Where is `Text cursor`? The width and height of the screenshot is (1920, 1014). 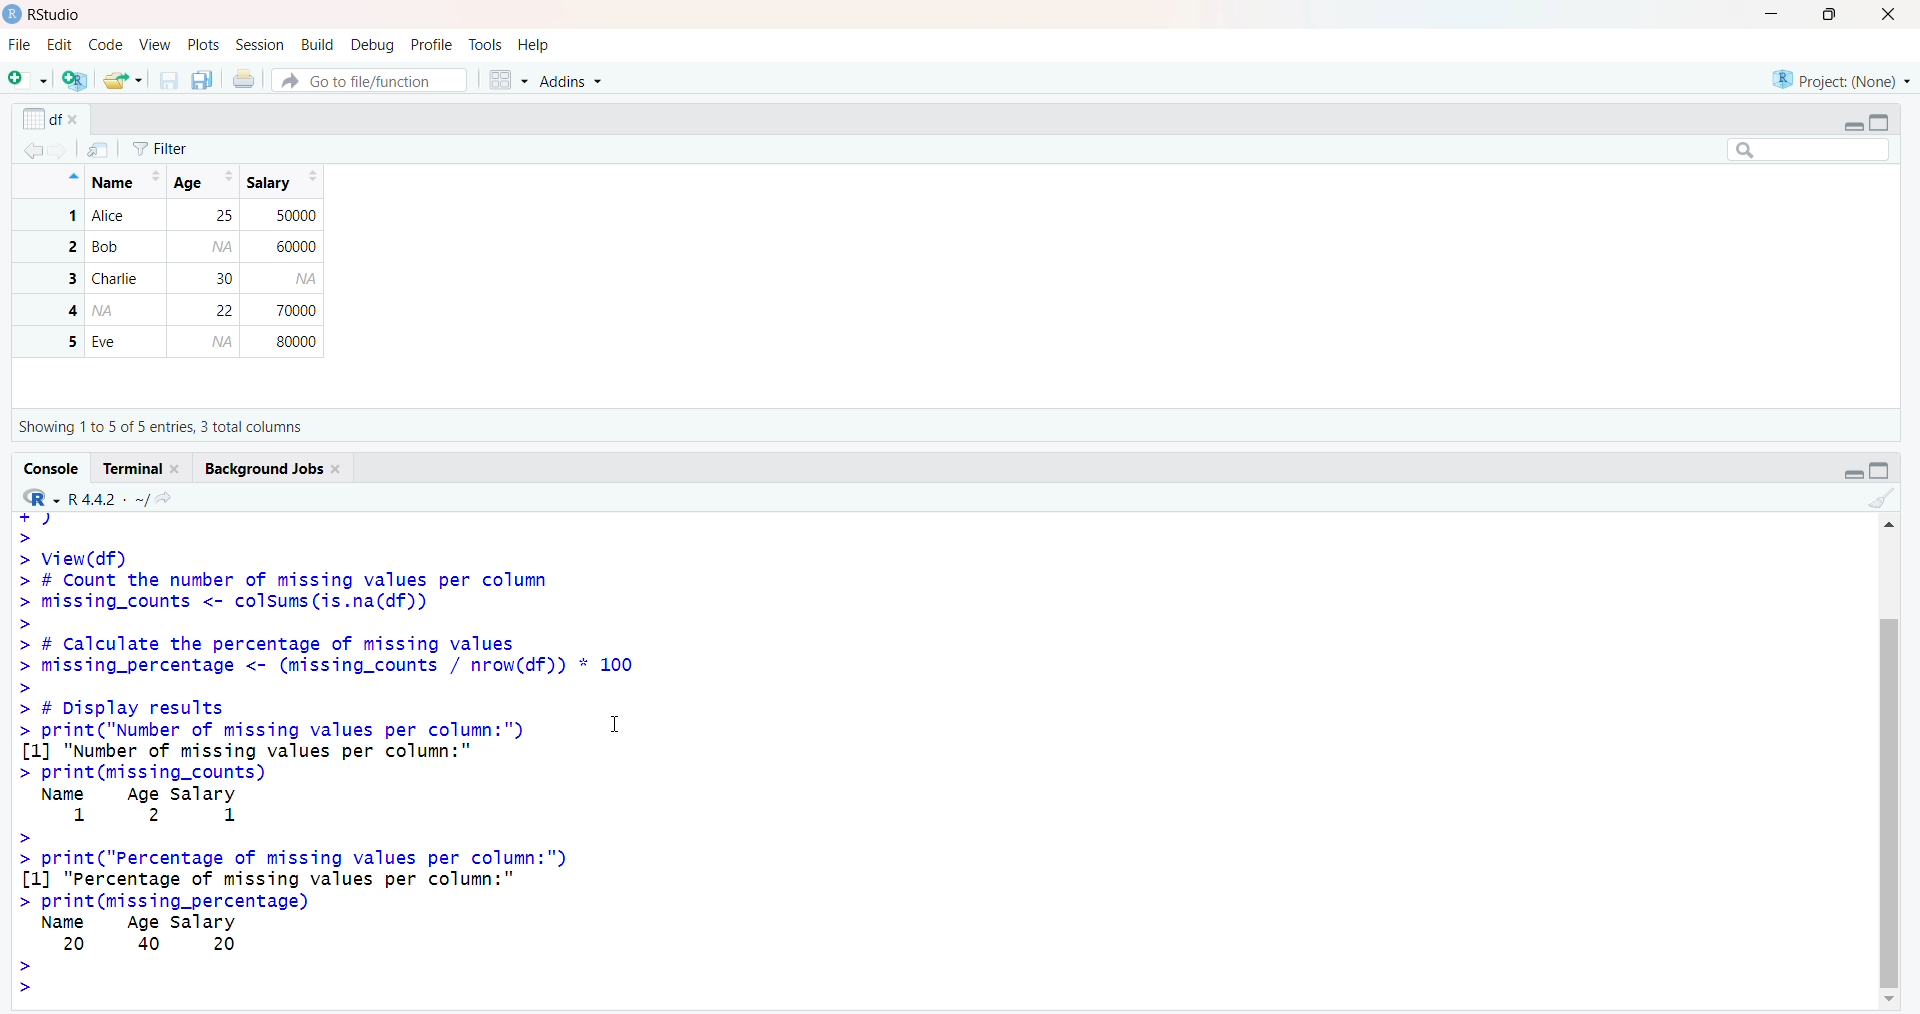
Text cursor is located at coordinates (626, 728).